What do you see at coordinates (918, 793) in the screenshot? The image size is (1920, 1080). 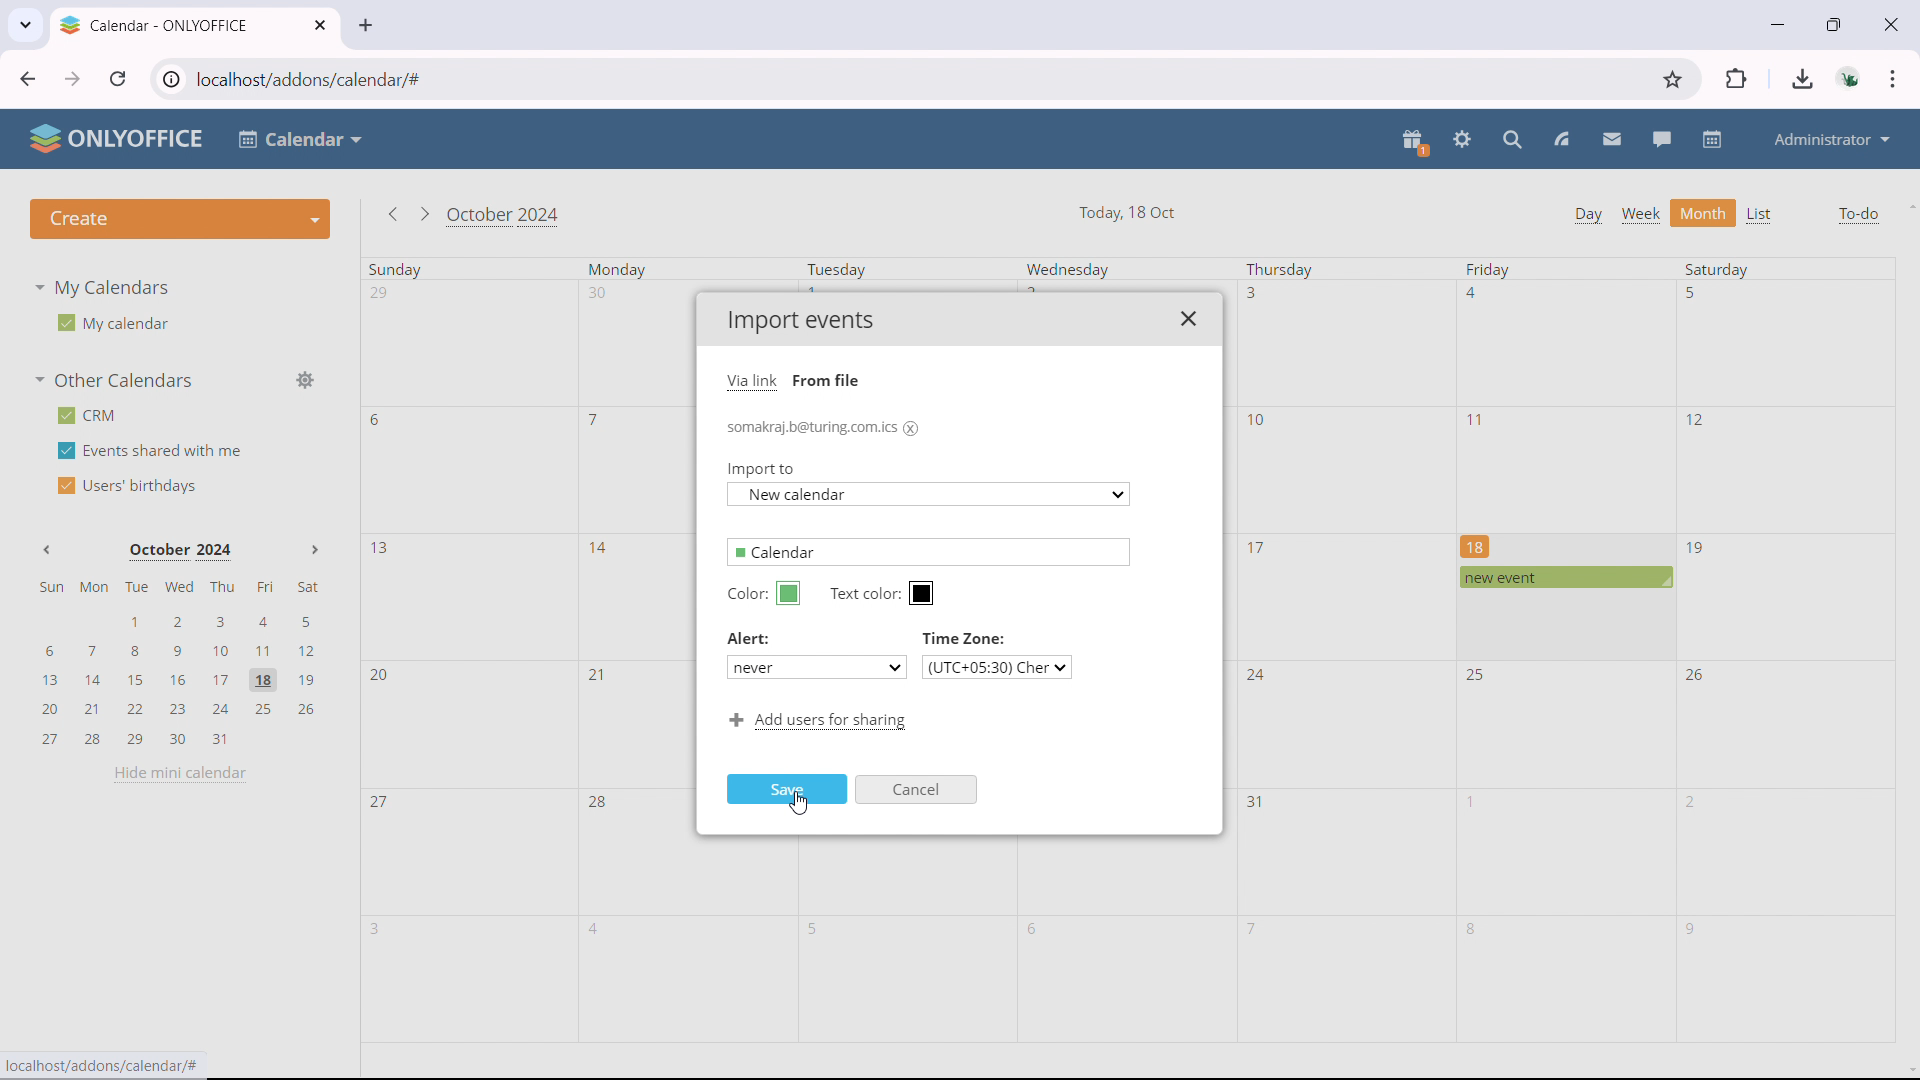 I see `Cancel` at bounding box center [918, 793].